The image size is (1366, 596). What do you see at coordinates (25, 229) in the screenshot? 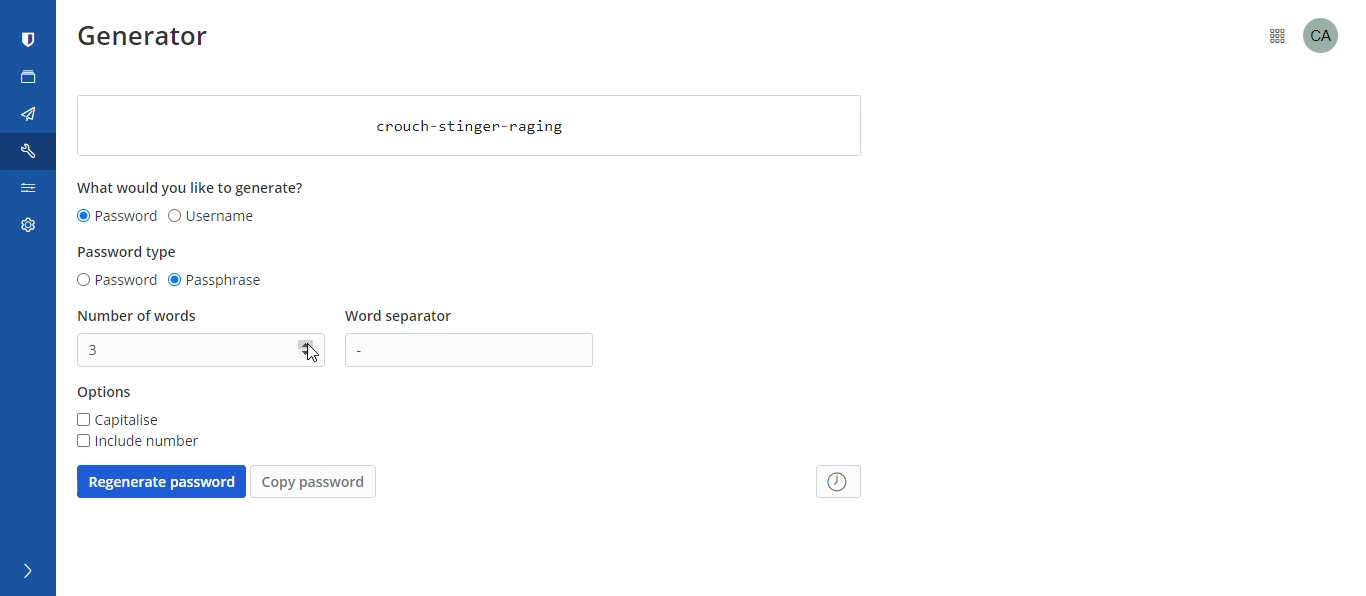
I see `settings` at bounding box center [25, 229].